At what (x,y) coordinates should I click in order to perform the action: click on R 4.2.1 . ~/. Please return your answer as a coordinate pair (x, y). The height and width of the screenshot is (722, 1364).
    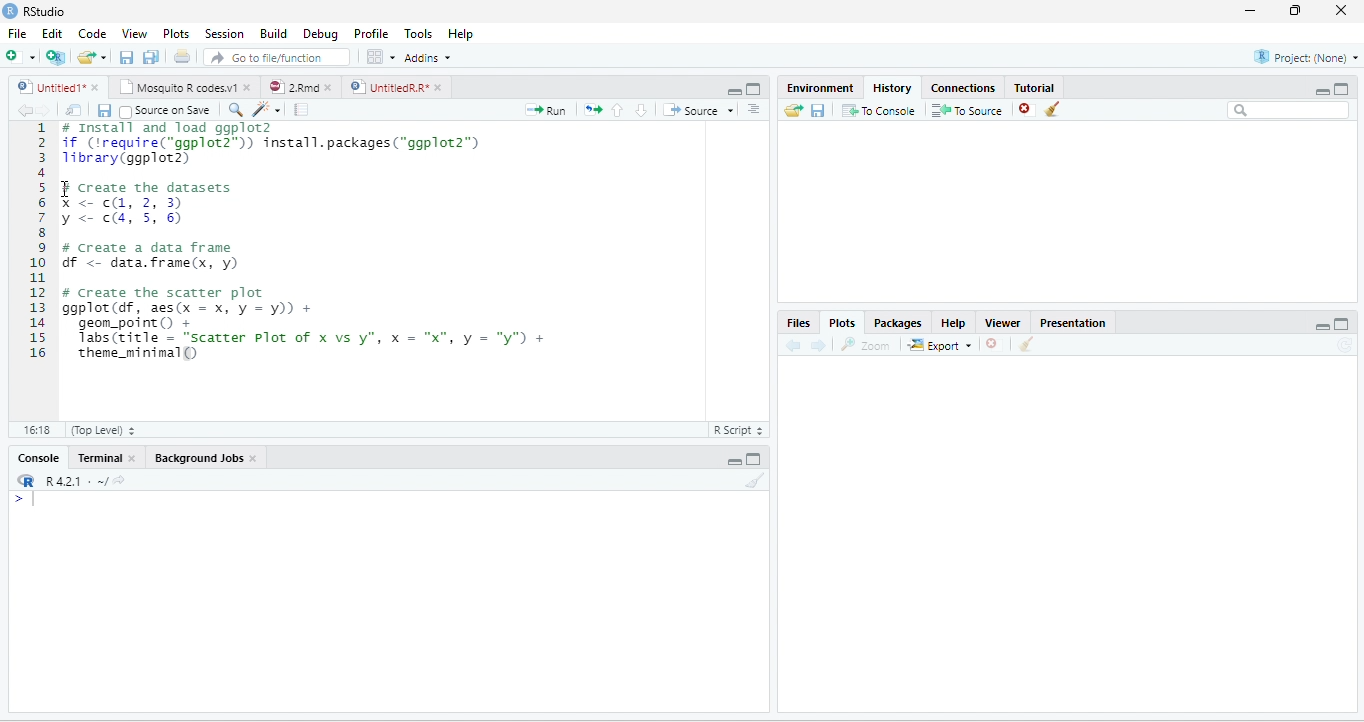
    Looking at the image, I should click on (75, 481).